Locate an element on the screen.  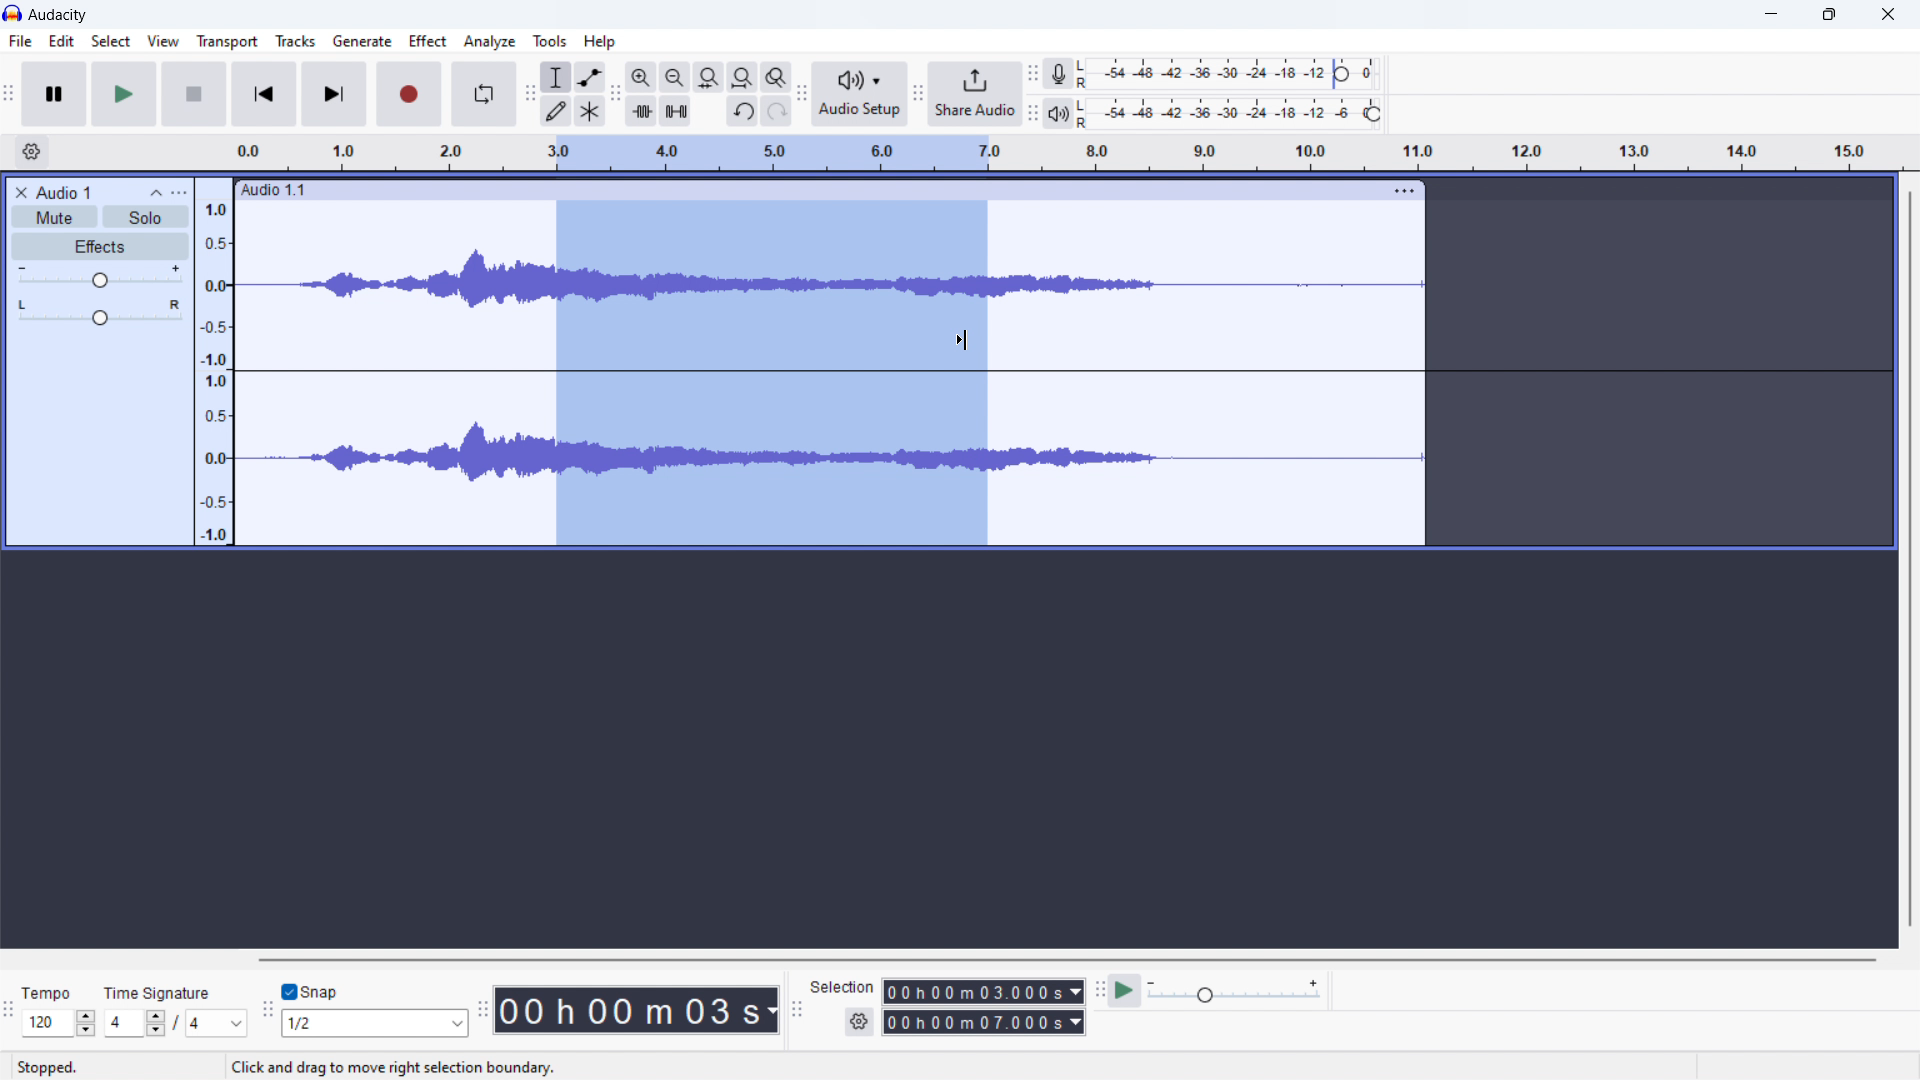
effect is located at coordinates (429, 41).